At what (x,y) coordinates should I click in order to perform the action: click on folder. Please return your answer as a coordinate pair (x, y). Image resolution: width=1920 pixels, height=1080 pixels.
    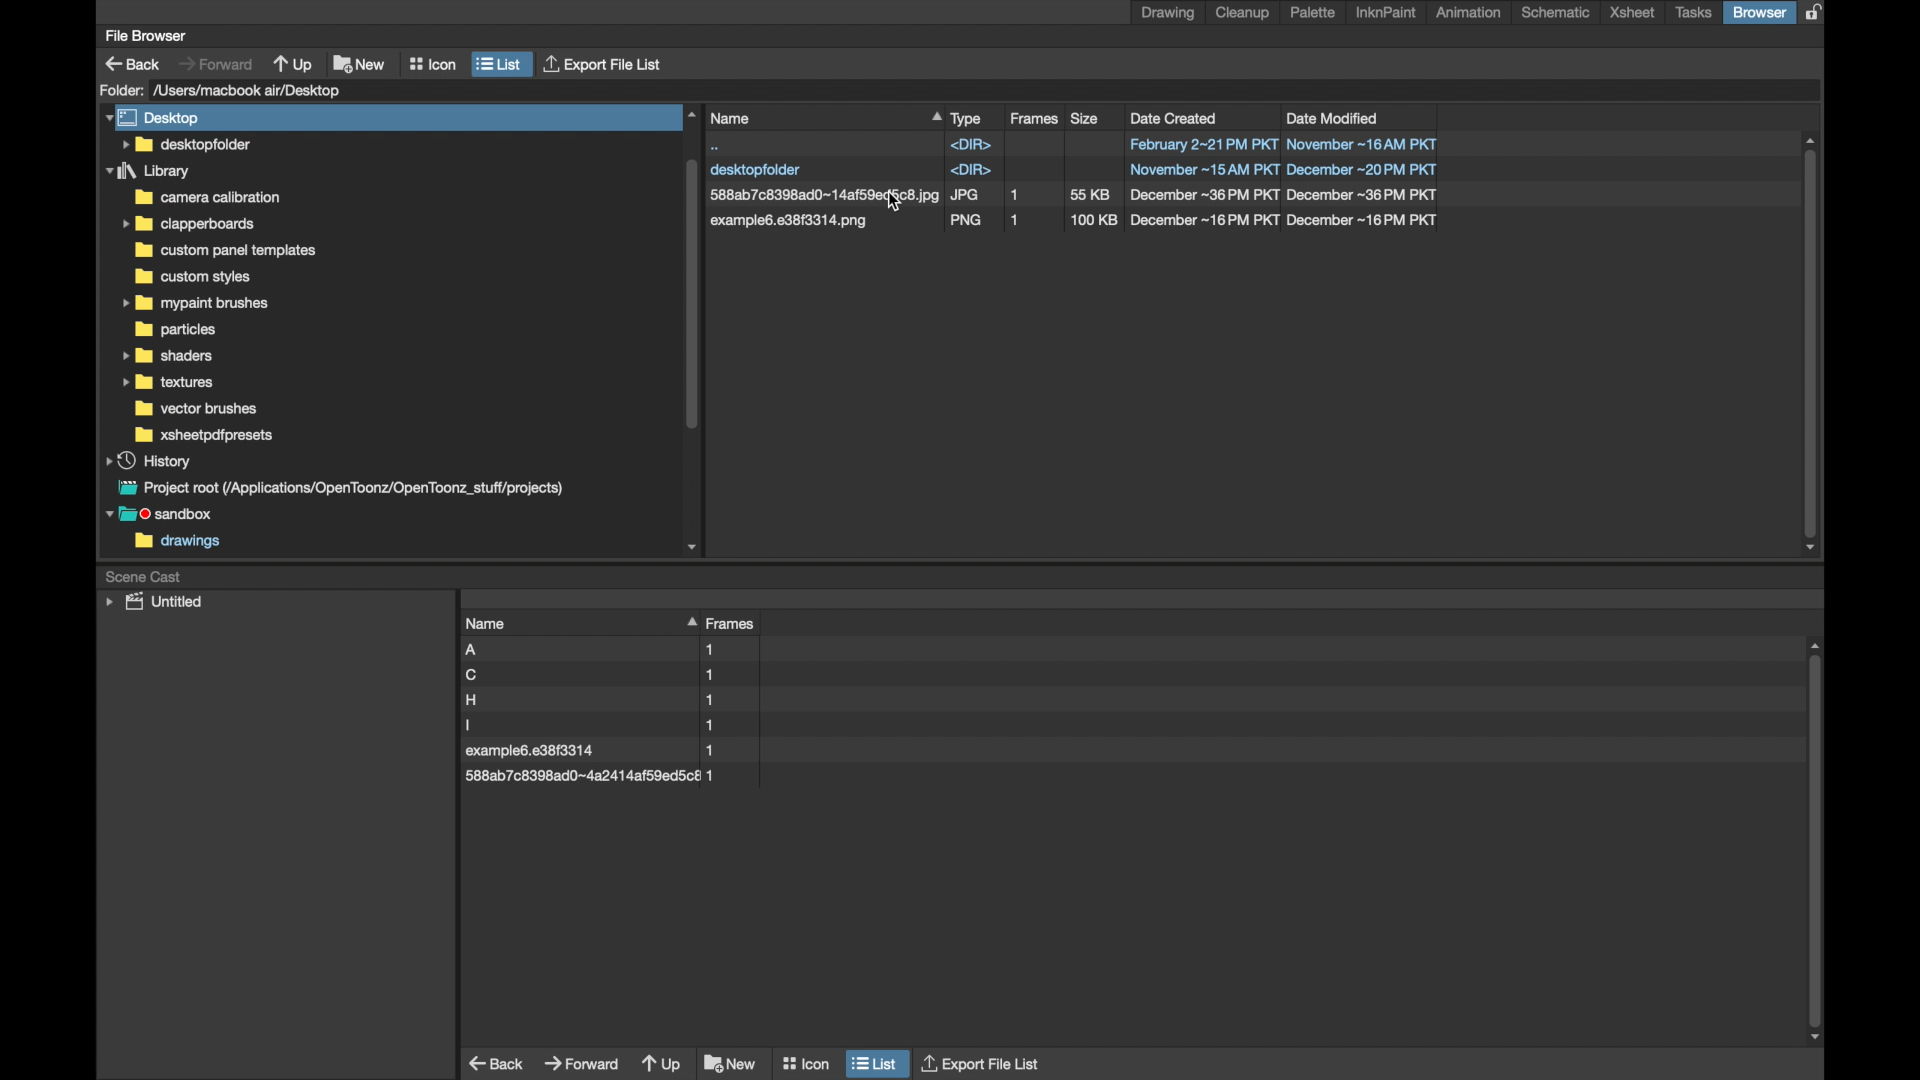
    Looking at the image, I should click on (167, 355).